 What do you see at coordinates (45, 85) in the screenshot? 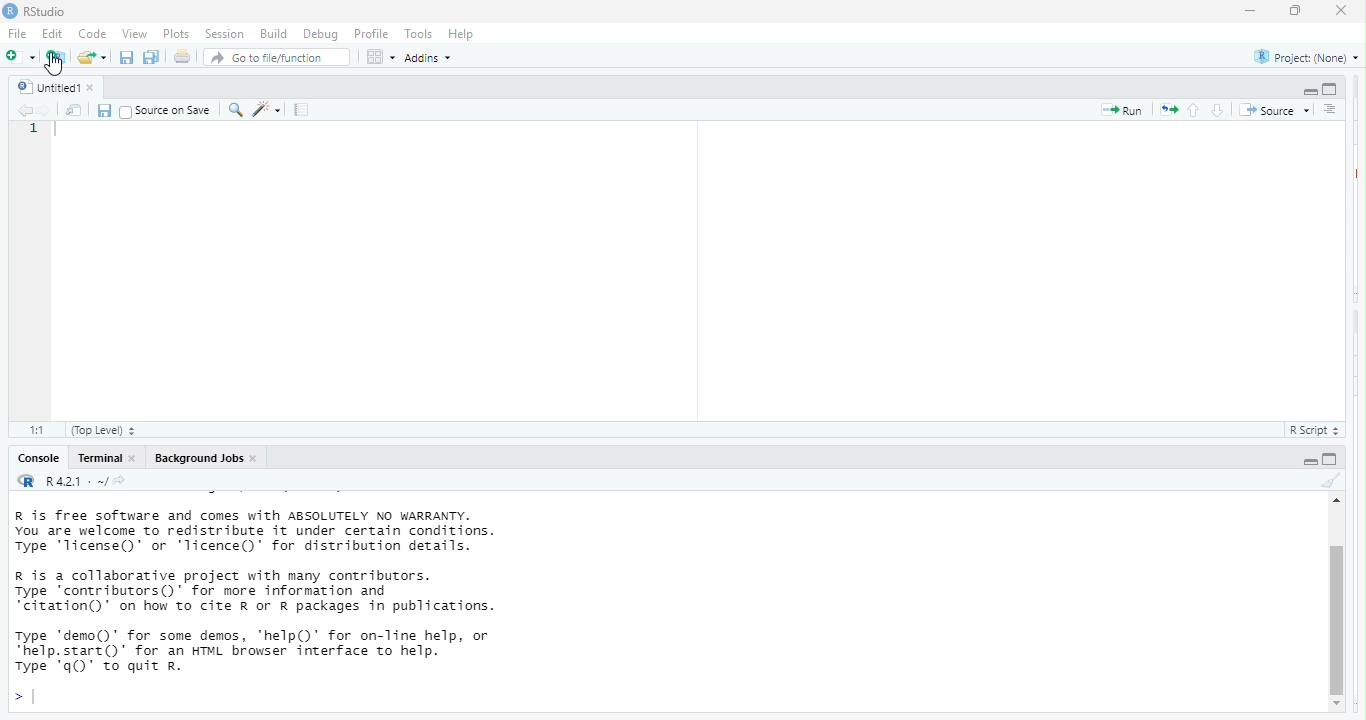
I see ` Untitled1` at bounding box center [45, 85].